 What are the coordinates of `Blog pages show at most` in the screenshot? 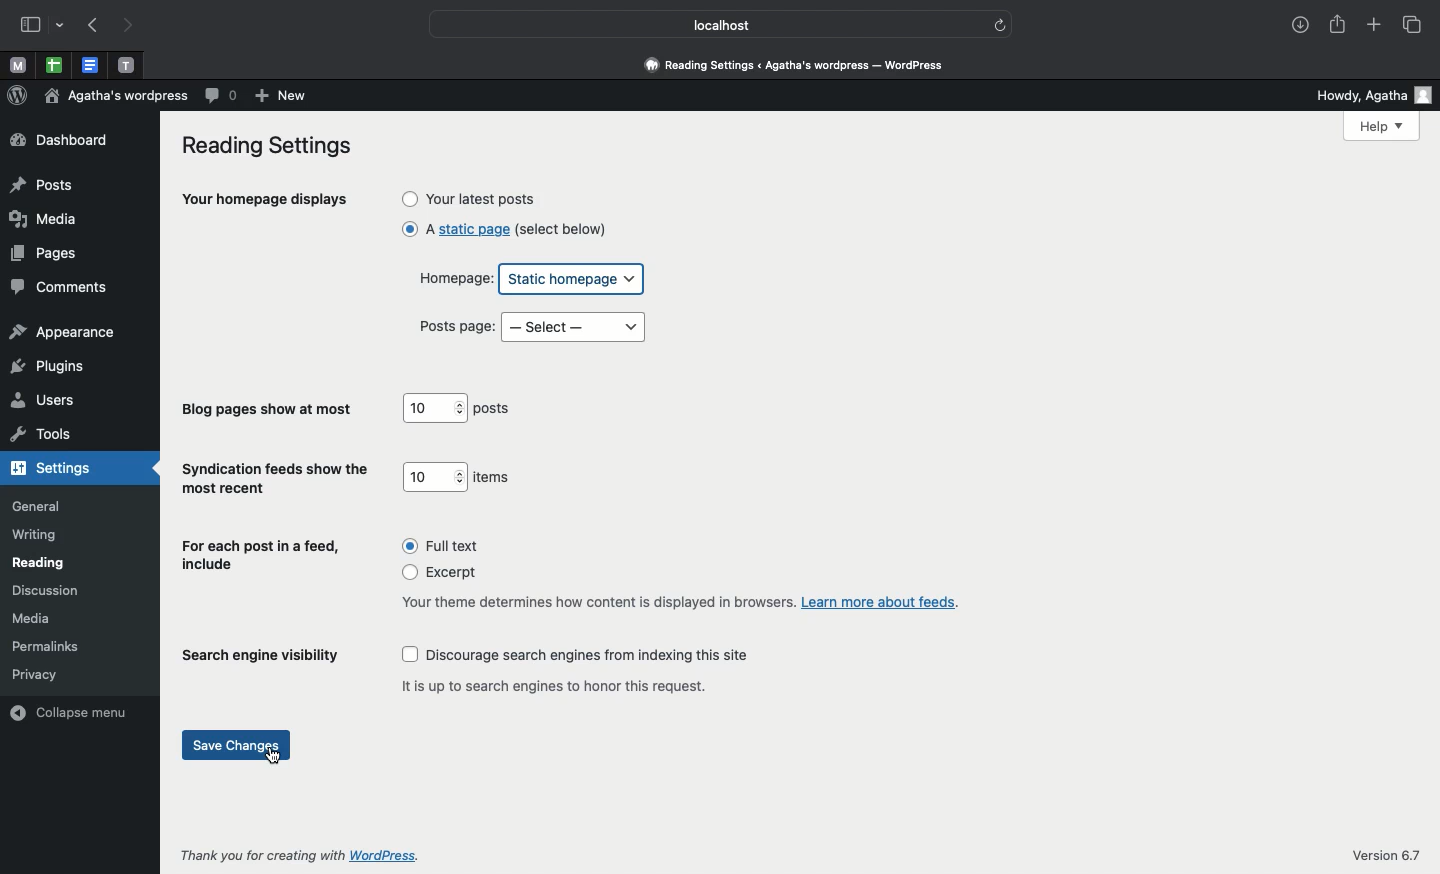 It's located at (270, 410).